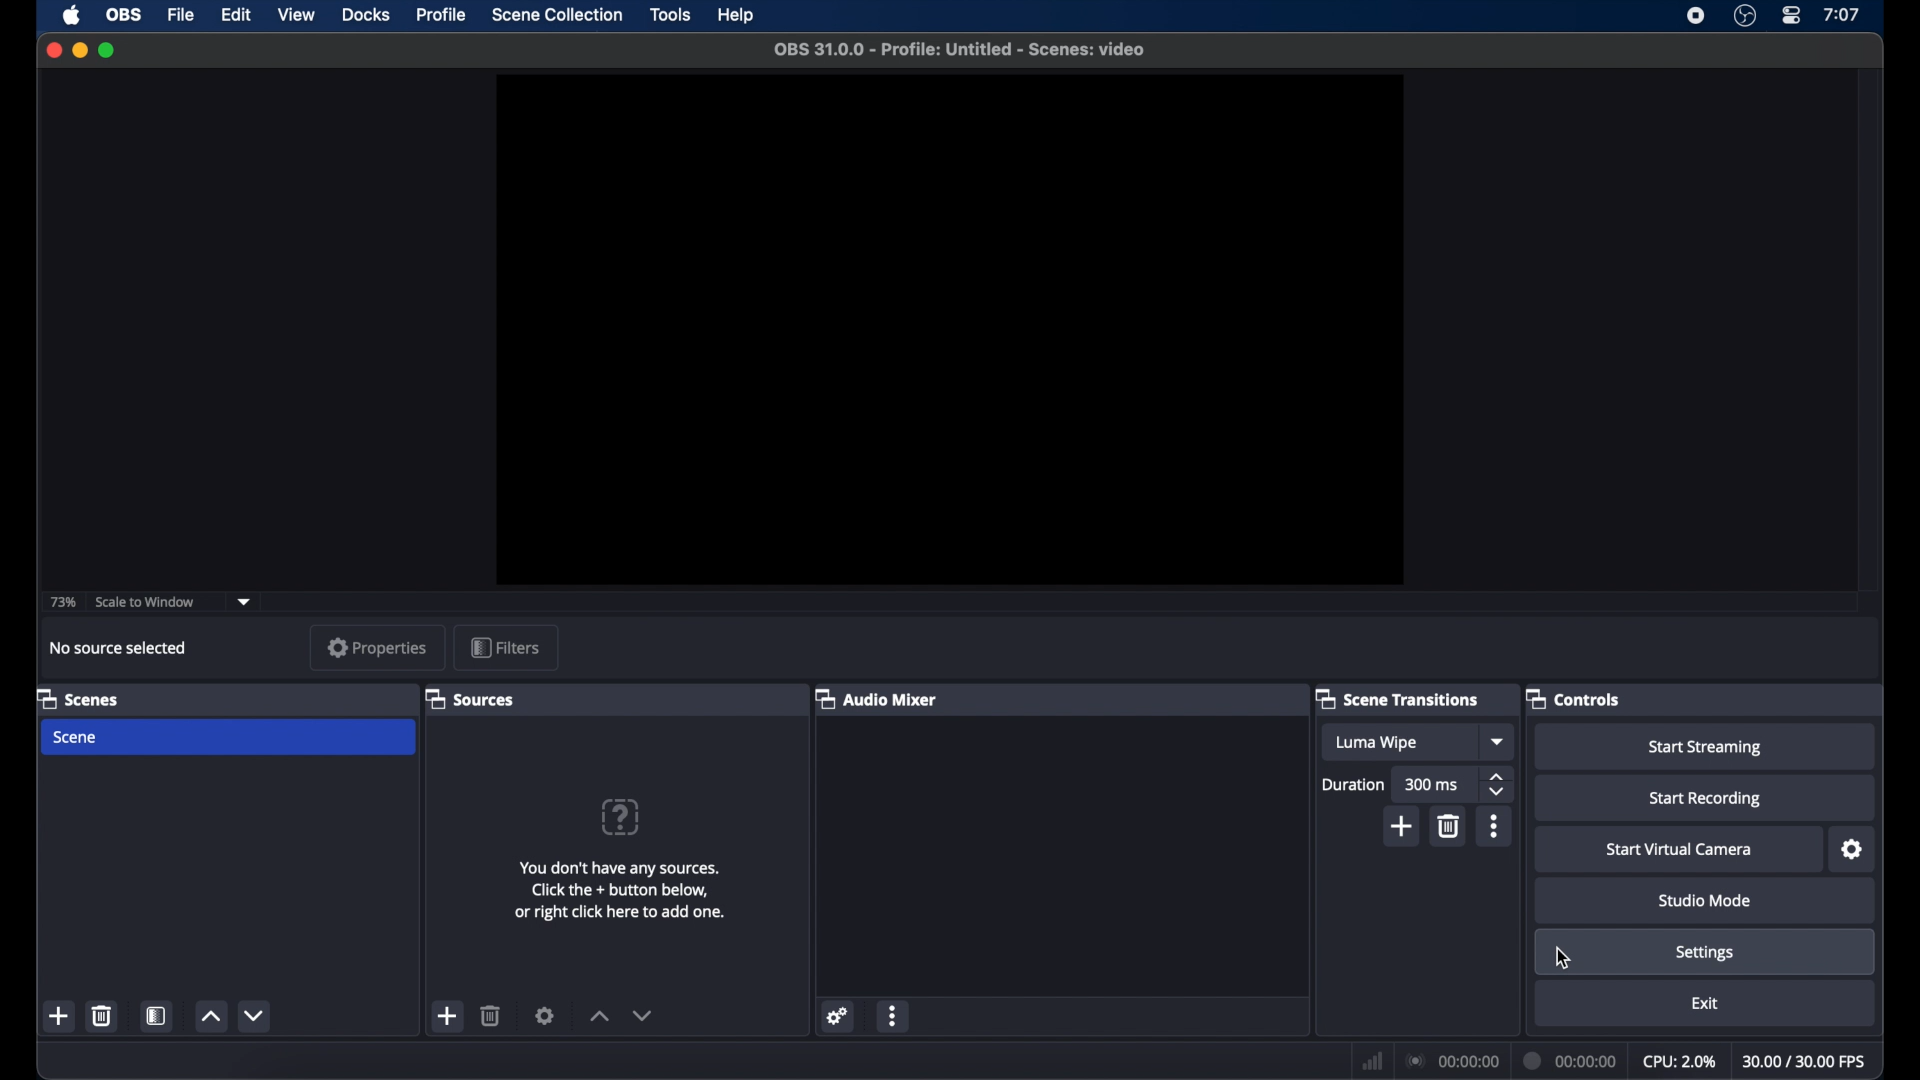  I want to click on scene collection, so click(557, 15).